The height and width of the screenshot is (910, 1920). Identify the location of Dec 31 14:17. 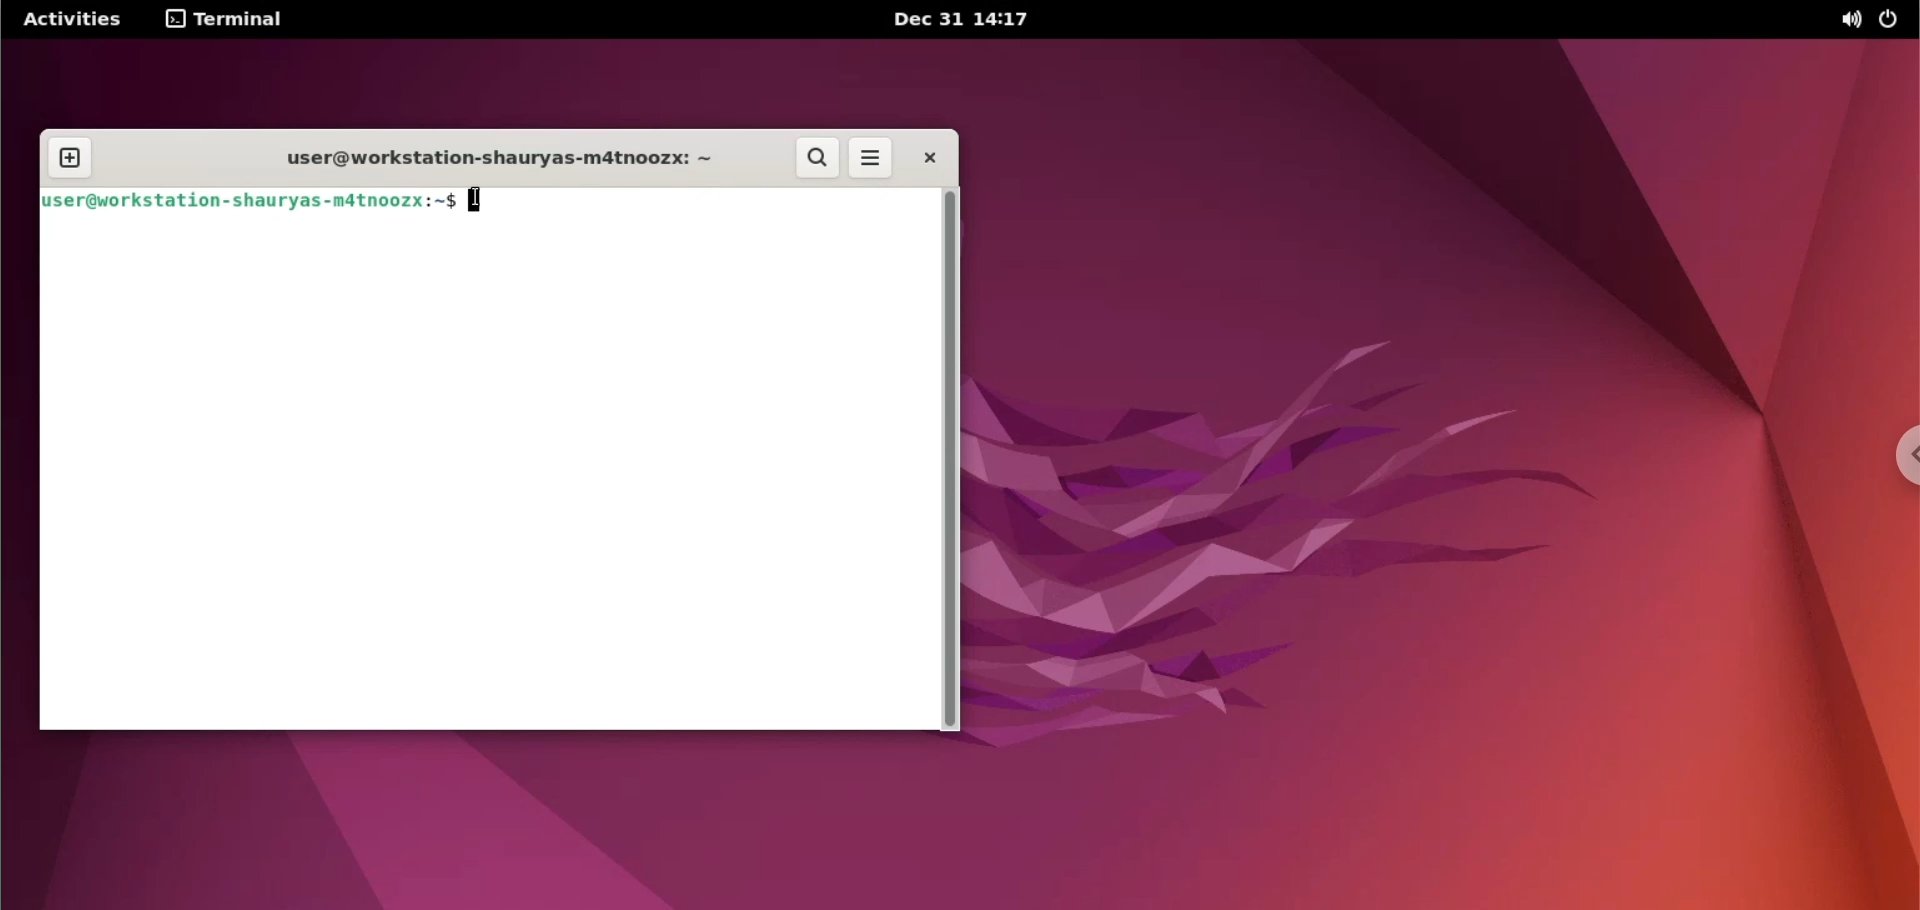
(960, 19).